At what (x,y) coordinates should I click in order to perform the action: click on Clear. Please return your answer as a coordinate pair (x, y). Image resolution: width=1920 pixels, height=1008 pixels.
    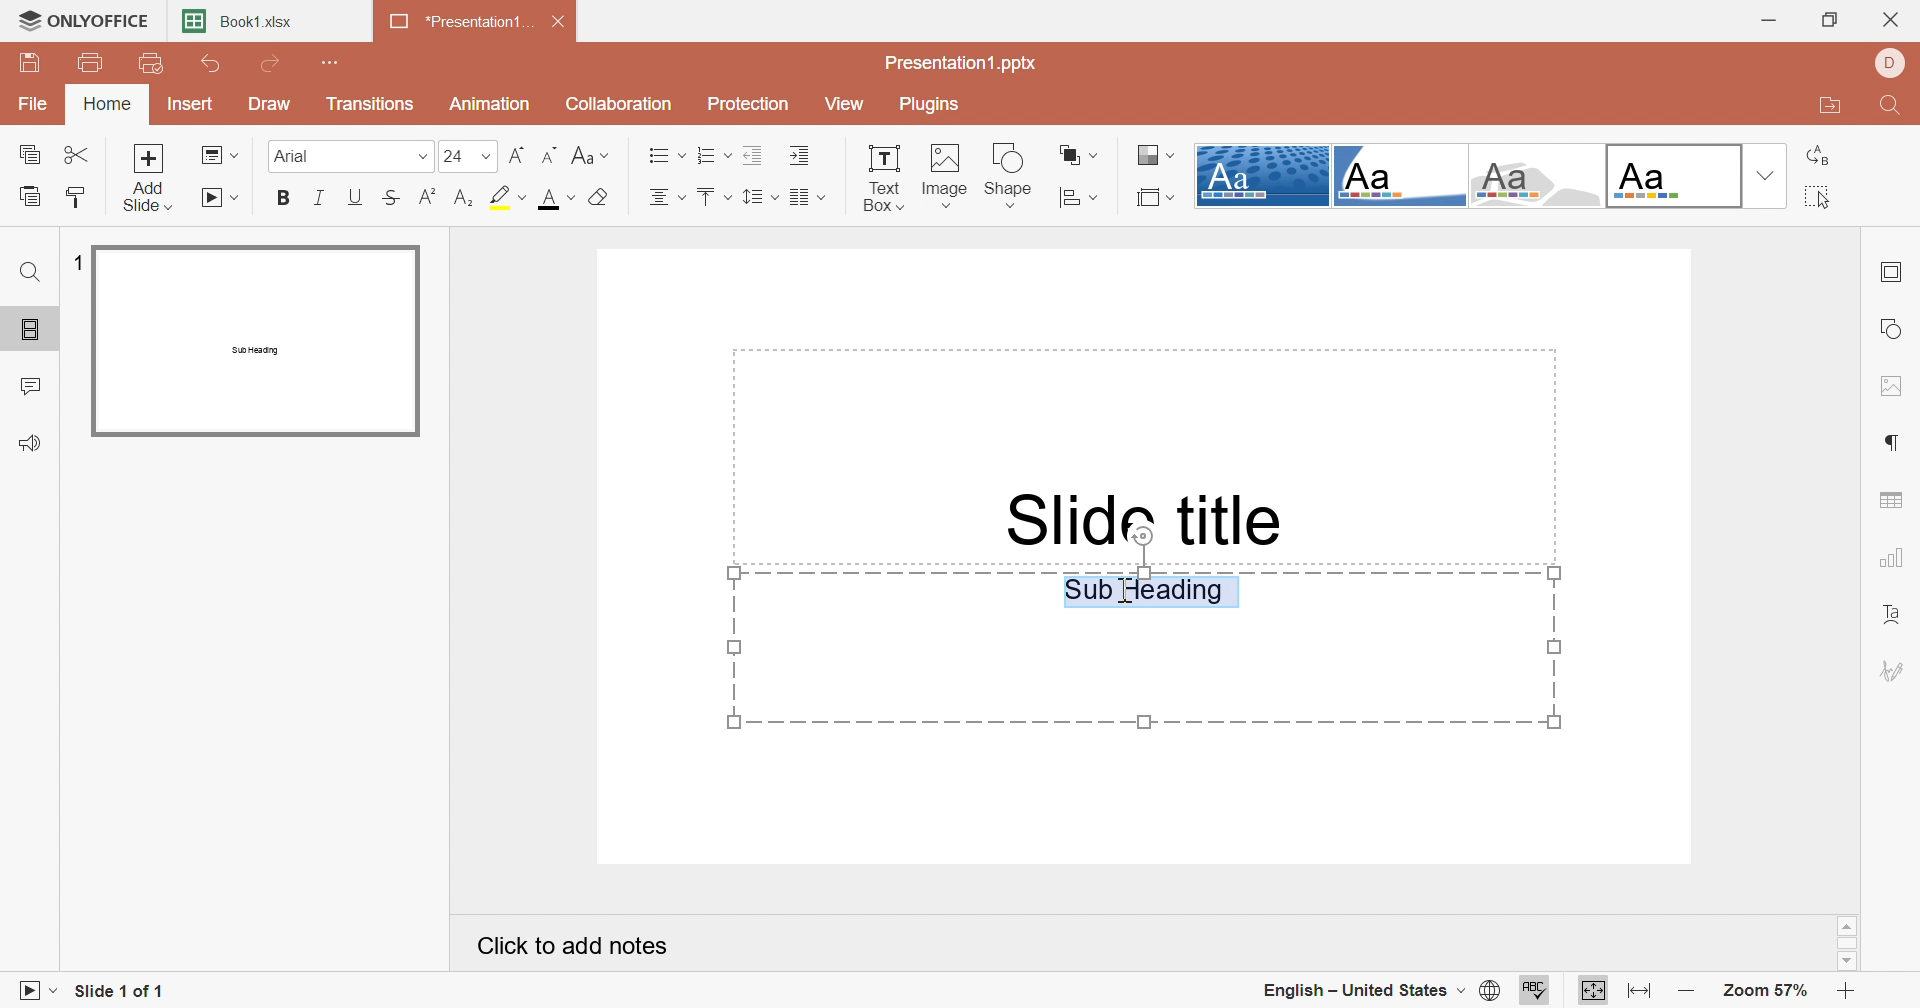
    Looking at the image, I should click on (600, 196).